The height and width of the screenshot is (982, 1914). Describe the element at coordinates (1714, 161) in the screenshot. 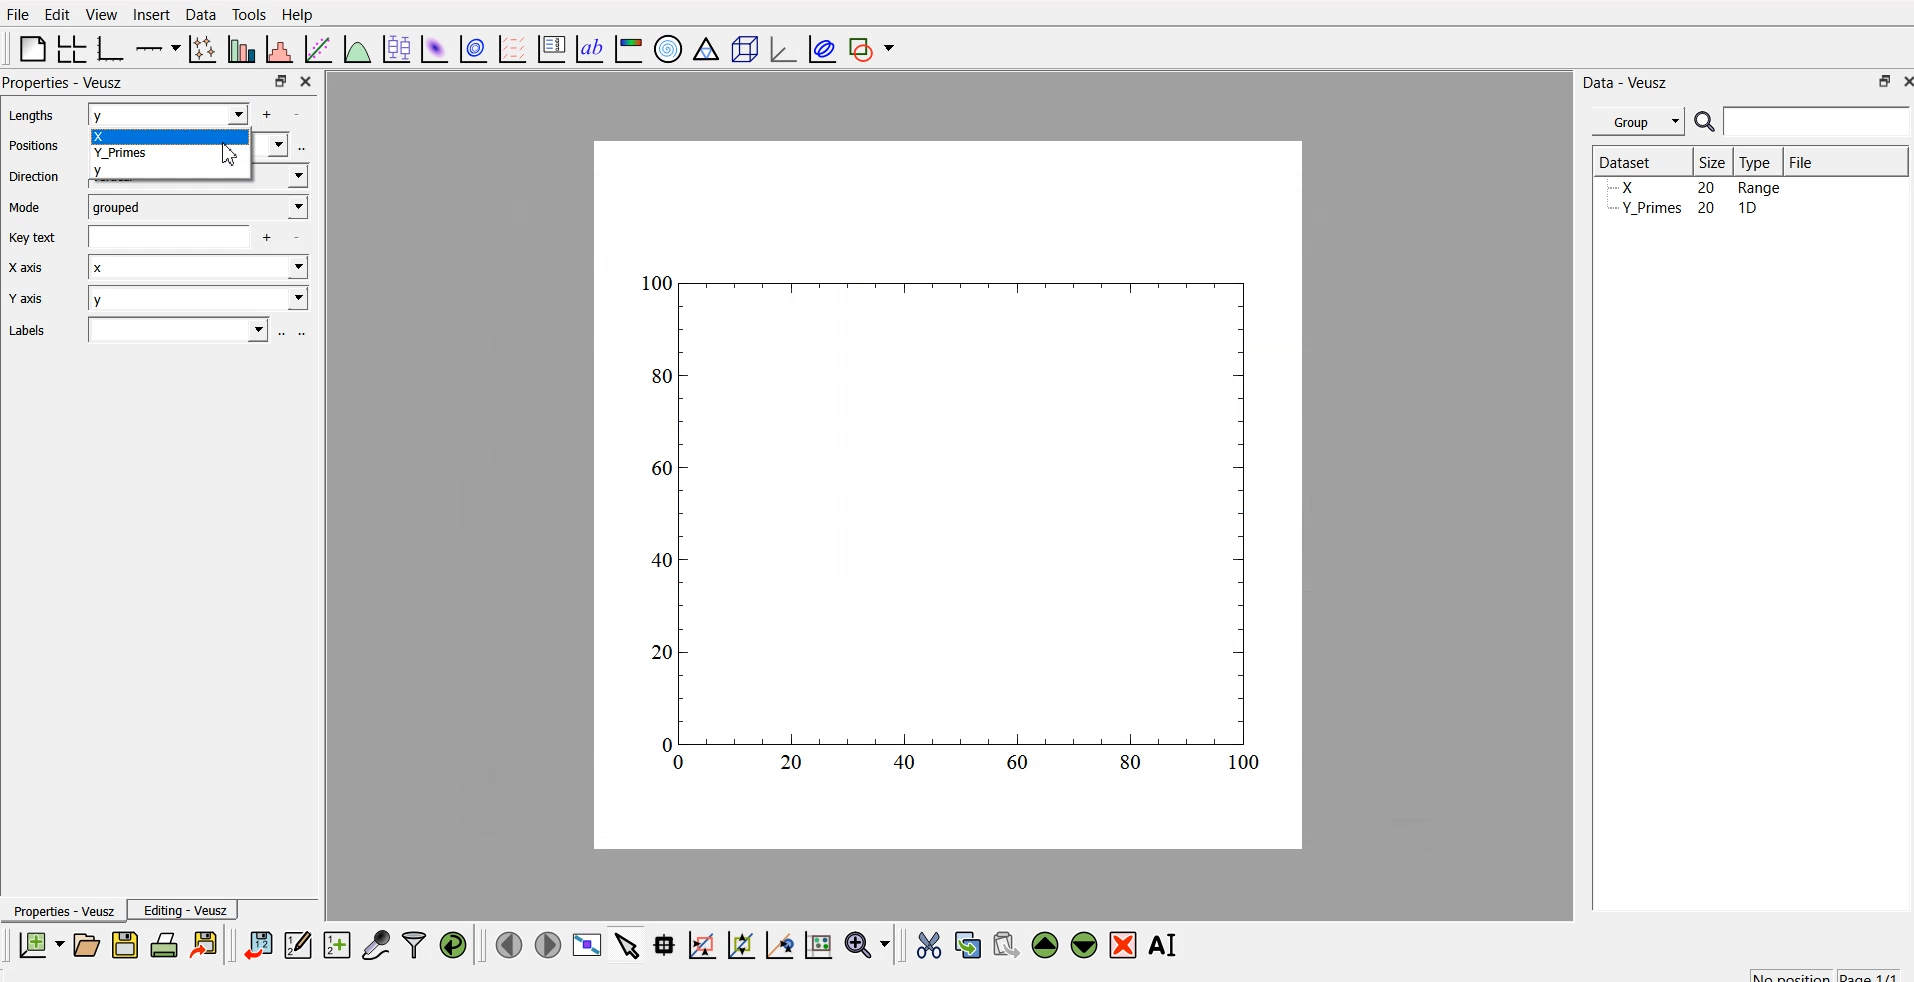

I see `| Size` at that location.